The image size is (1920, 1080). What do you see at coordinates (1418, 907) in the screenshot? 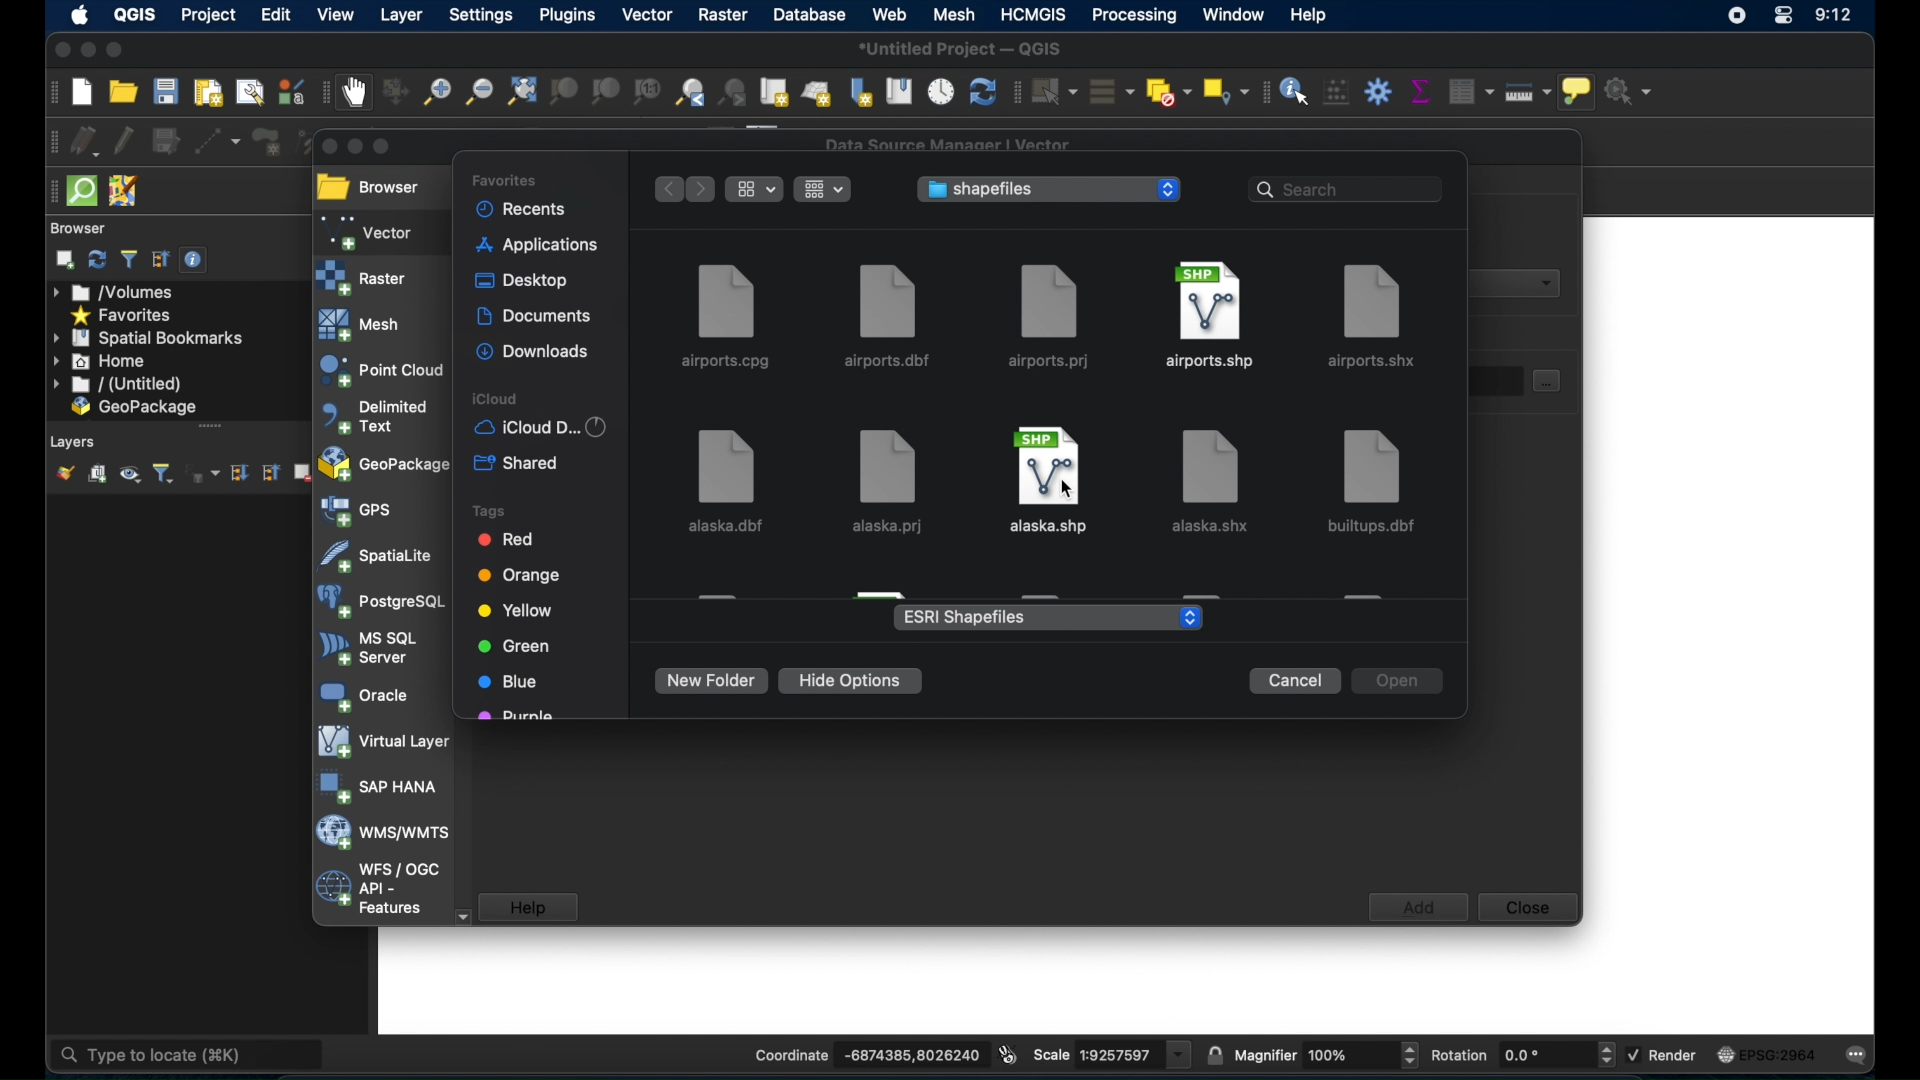
I see `add` at bounding box center [1418, 907].